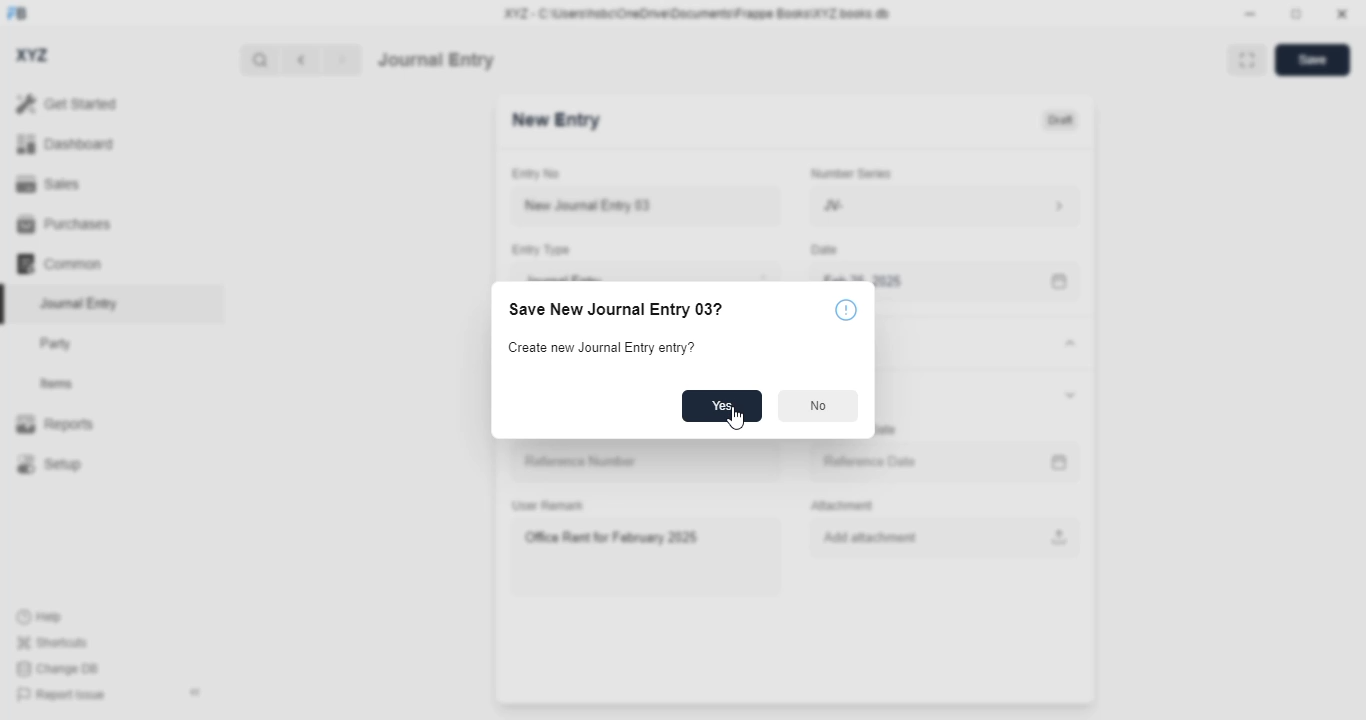 The height and width of the screenshot is (720, 1366). I want to click on yes, so click(723, 406).